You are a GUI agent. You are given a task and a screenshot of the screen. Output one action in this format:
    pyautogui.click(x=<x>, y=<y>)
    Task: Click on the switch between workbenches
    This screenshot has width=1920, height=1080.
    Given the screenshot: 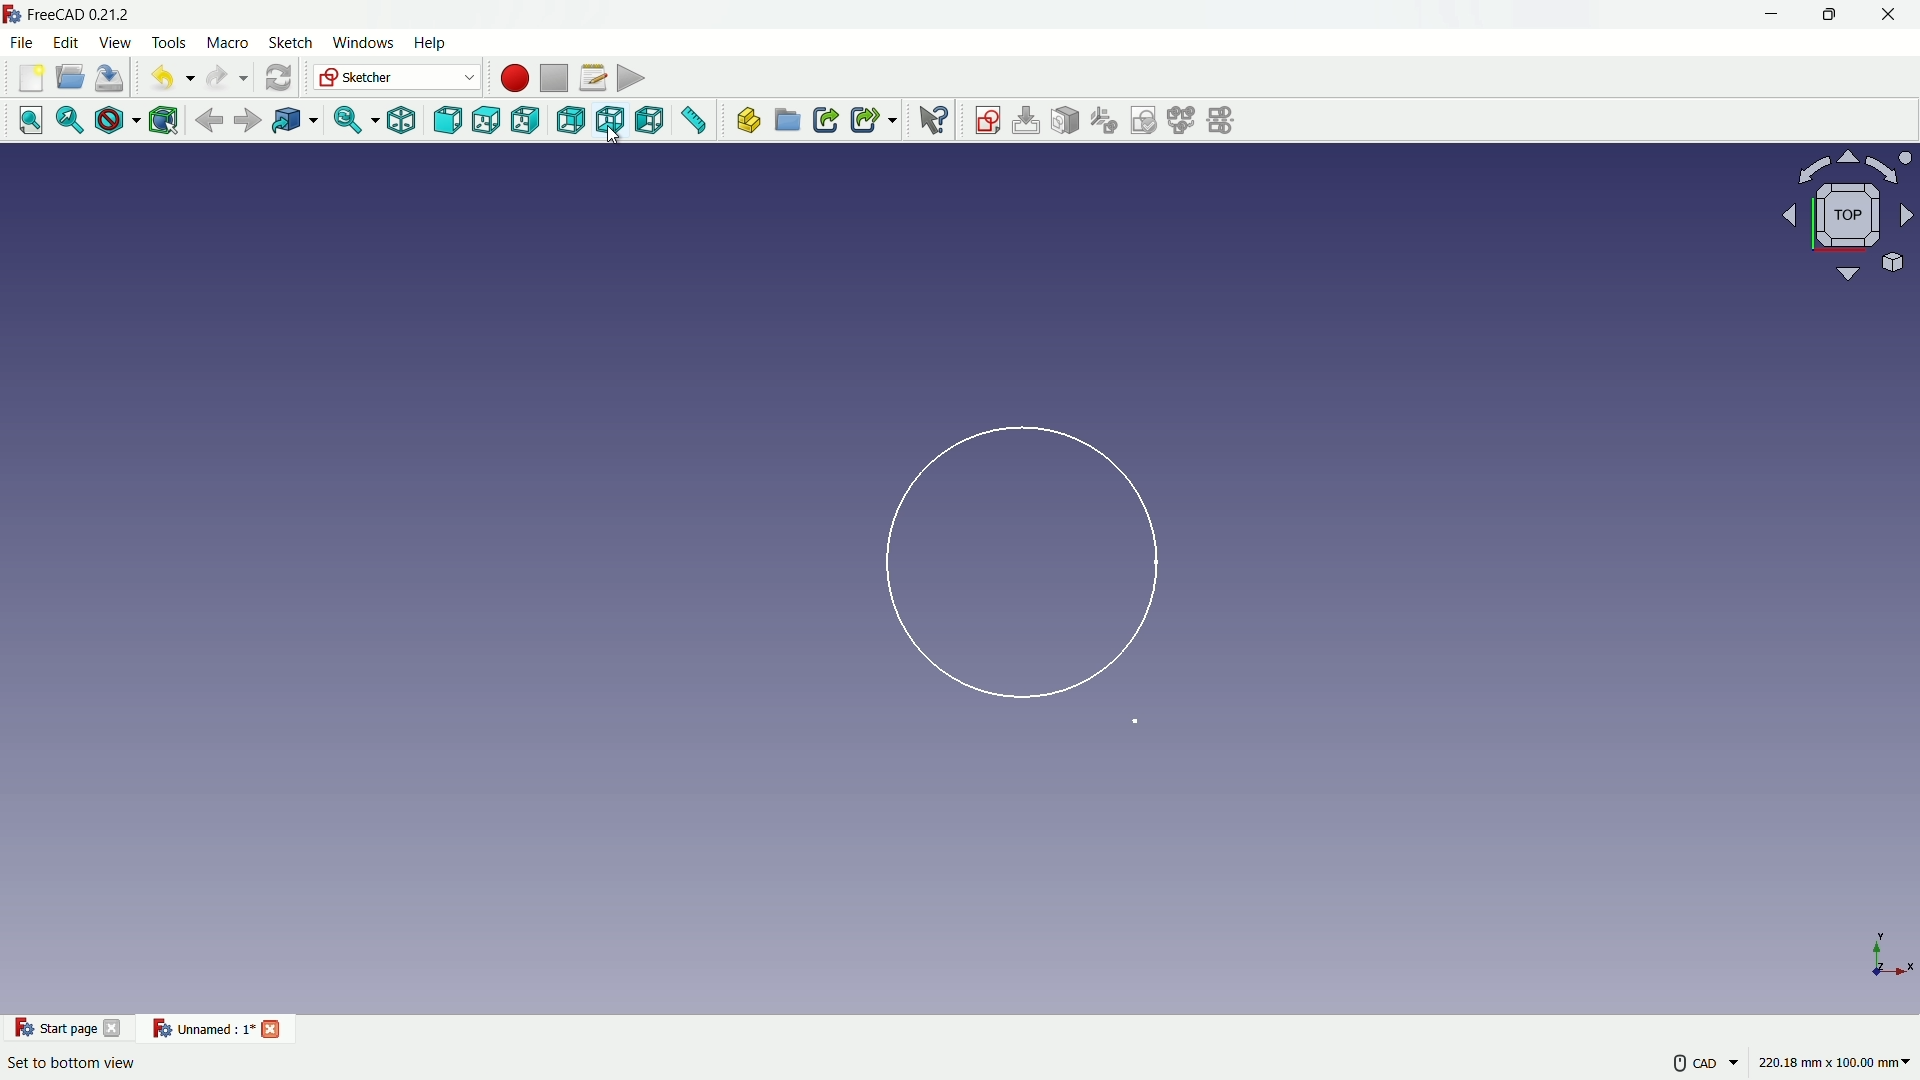 What is the action you would take?
    pyautogui.click(x=397, y=78)
    